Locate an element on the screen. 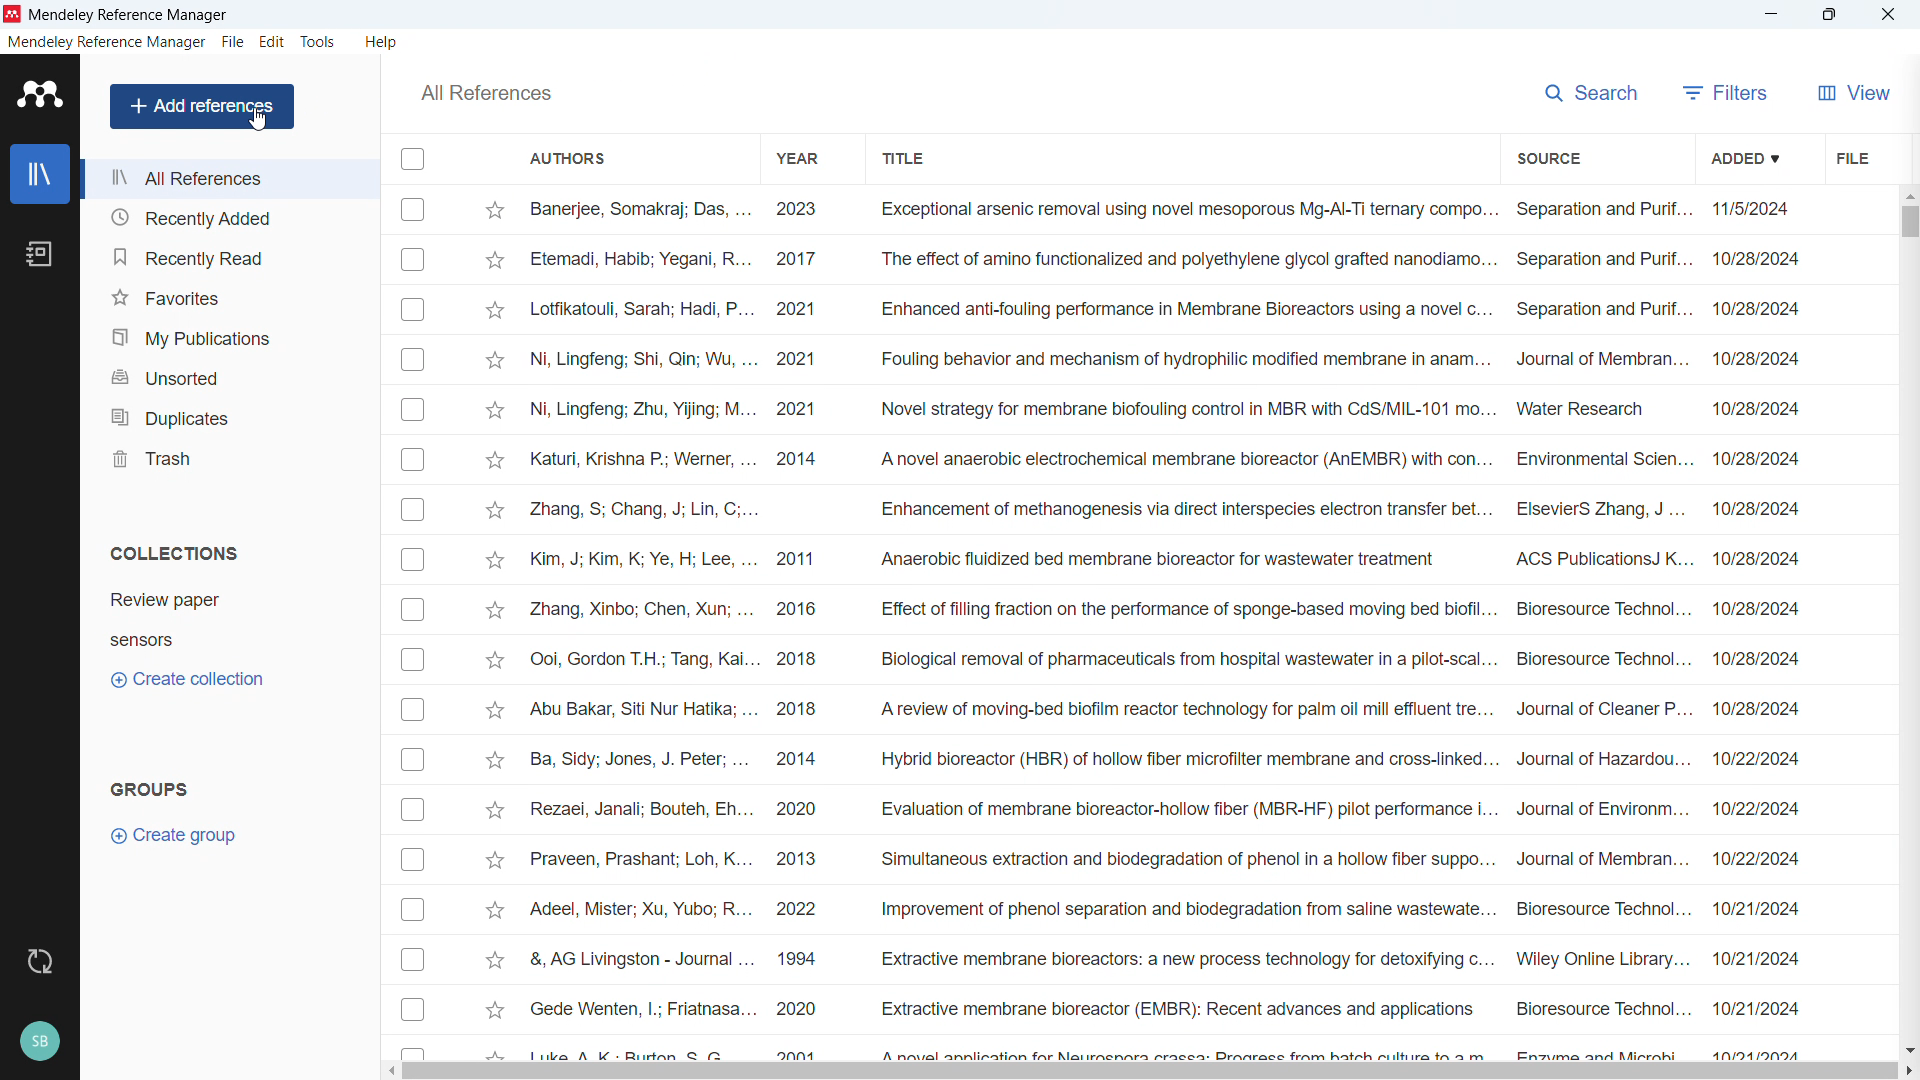  Library  is located at coordinates (40, 174).